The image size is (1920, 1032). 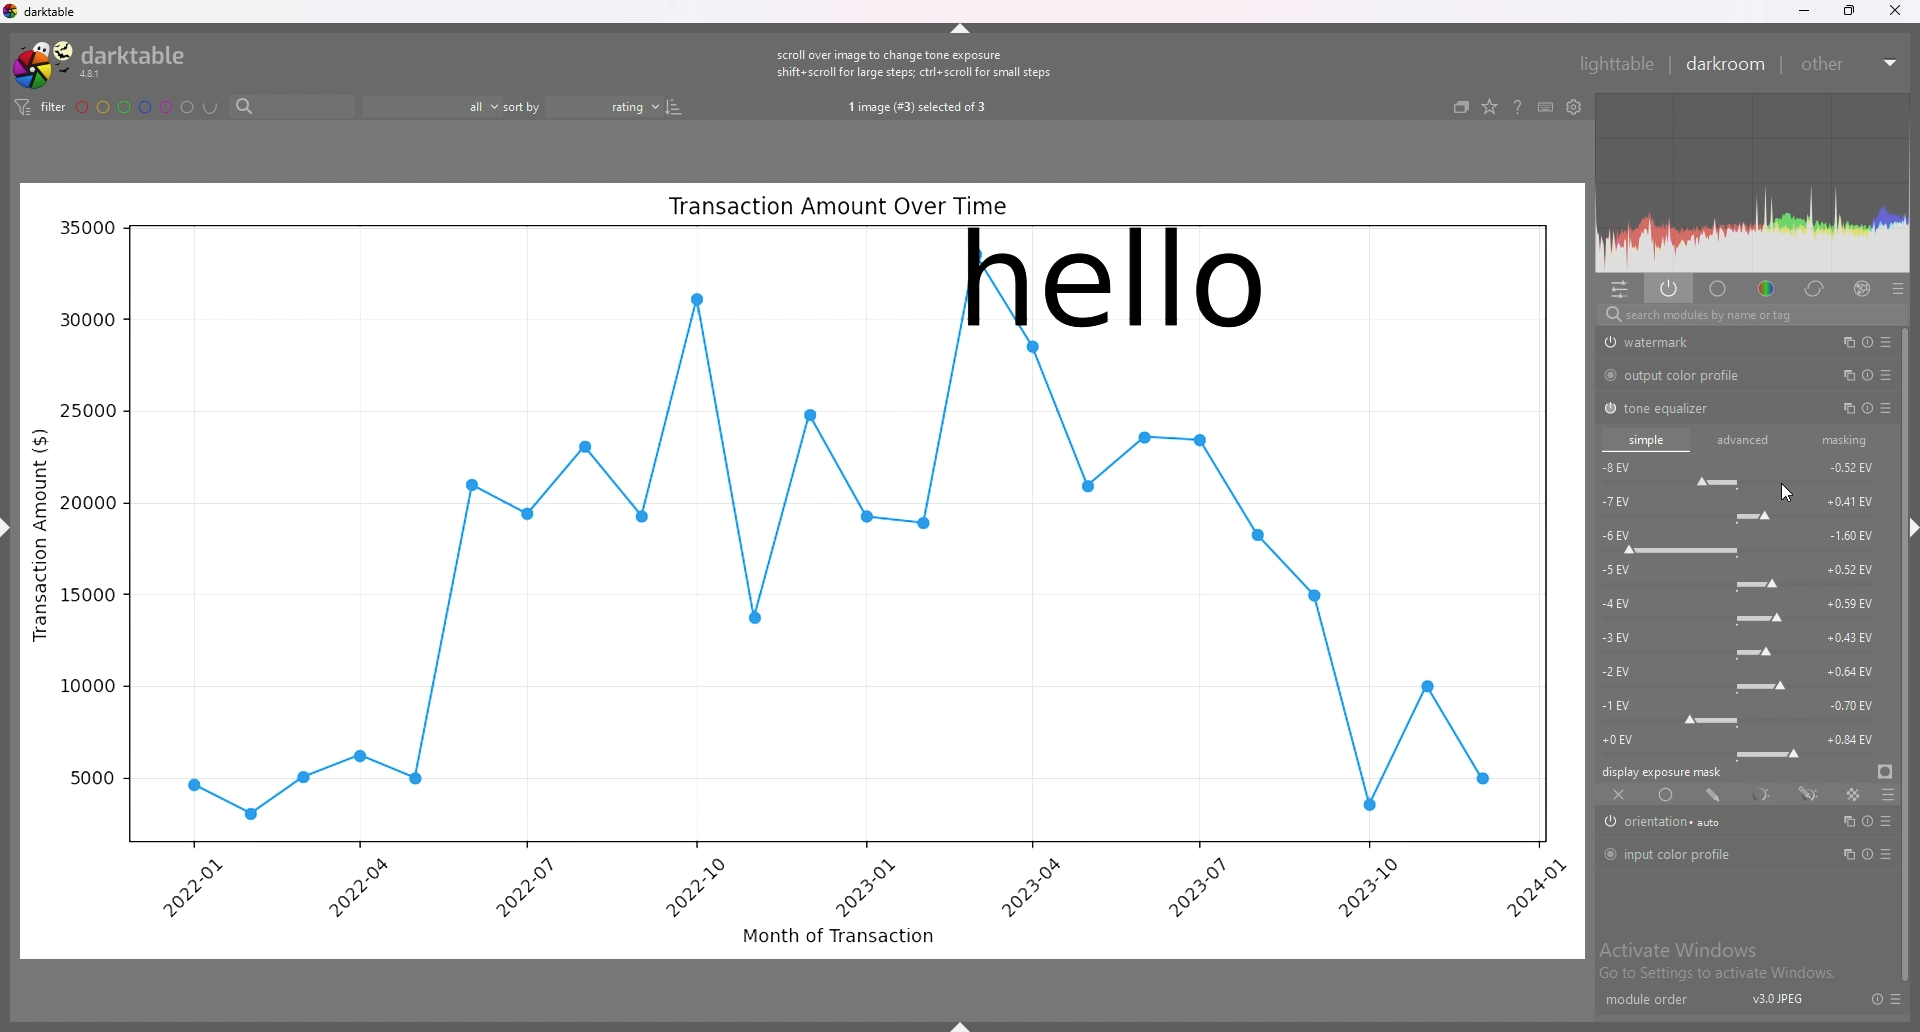 What do you see at coordinates (86, 228) in the screenshot?
I see `35000` at bounding box center [86, 228].